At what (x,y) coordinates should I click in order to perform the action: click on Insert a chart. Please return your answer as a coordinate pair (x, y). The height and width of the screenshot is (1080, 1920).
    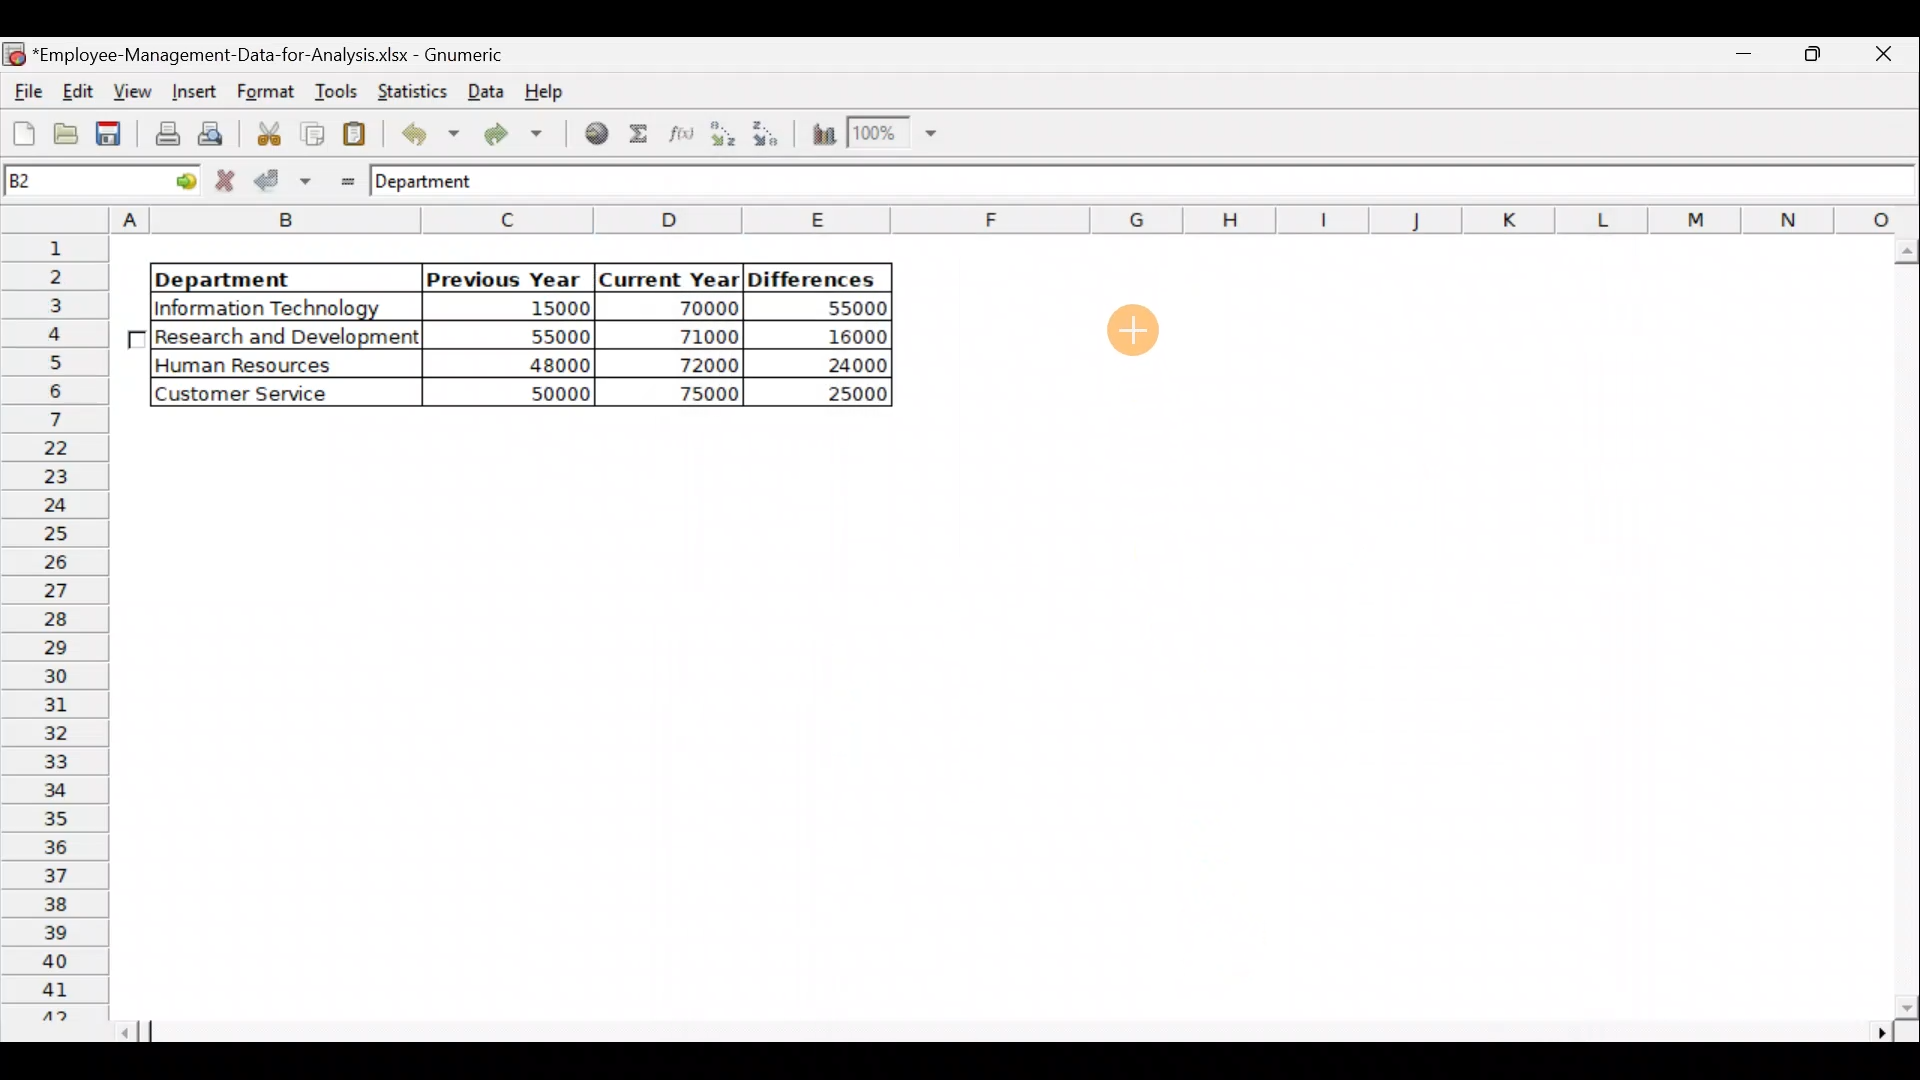
    Looking at the image, I should click on (821, 135).